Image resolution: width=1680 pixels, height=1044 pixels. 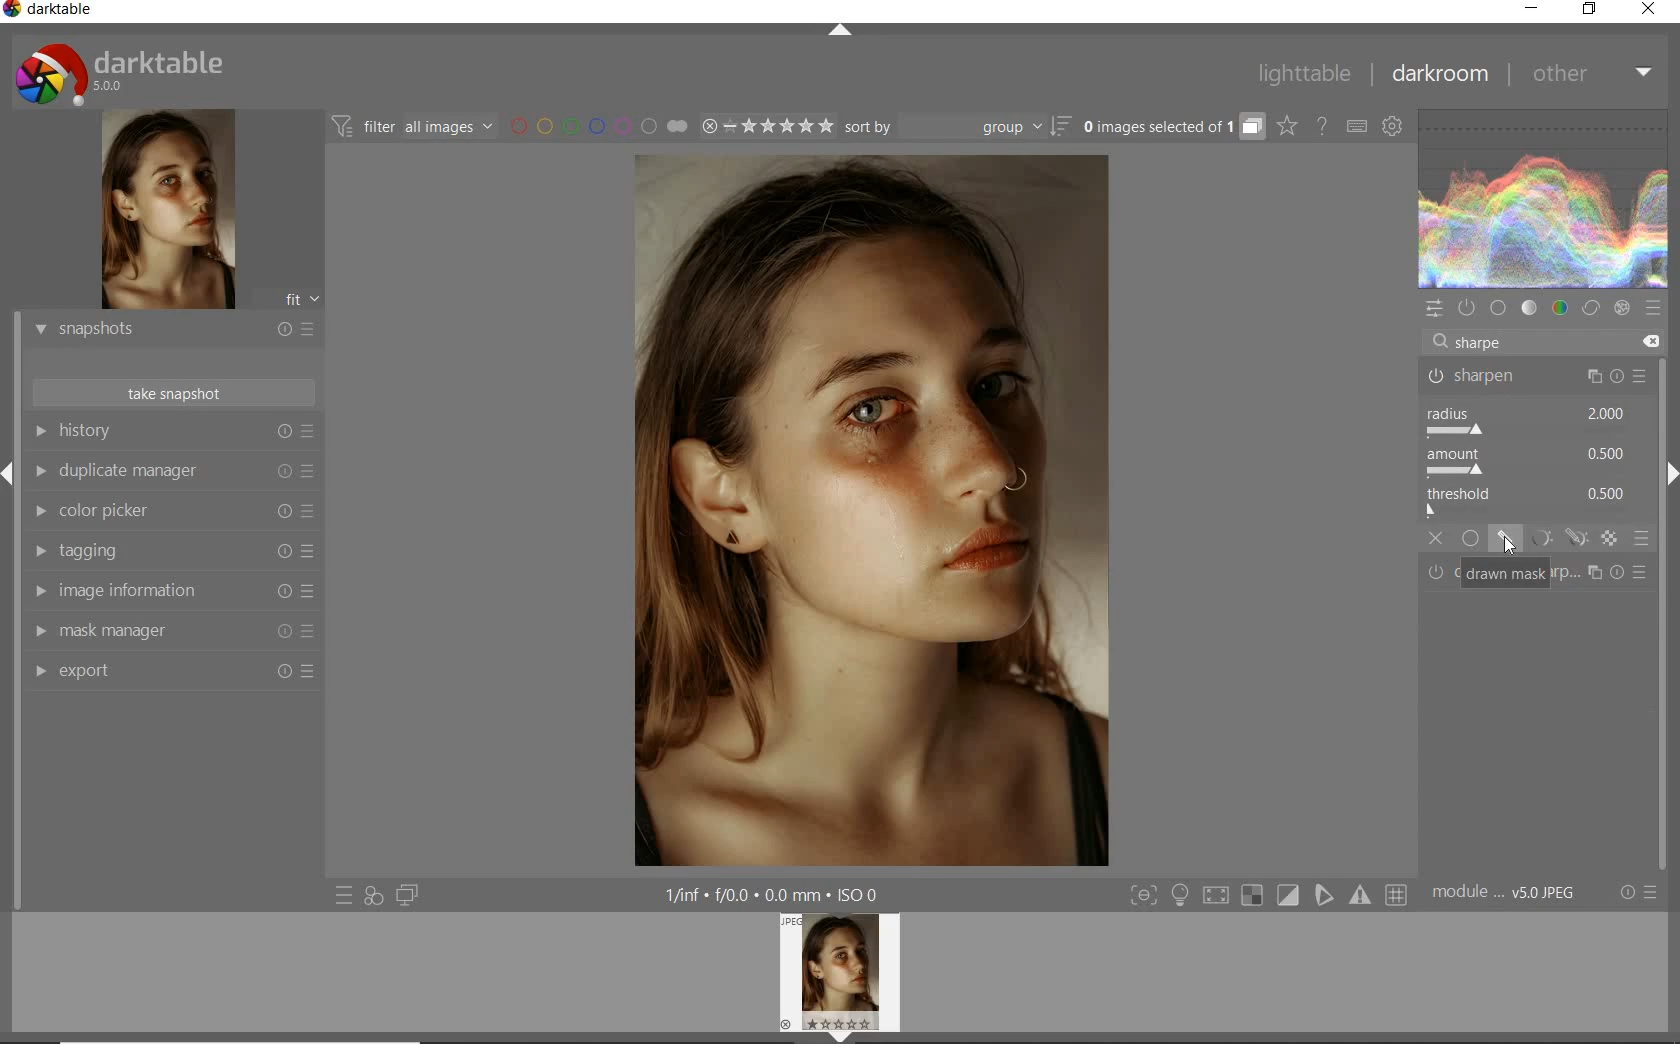 I want to click on waveform, so click(x=1544, y=199).